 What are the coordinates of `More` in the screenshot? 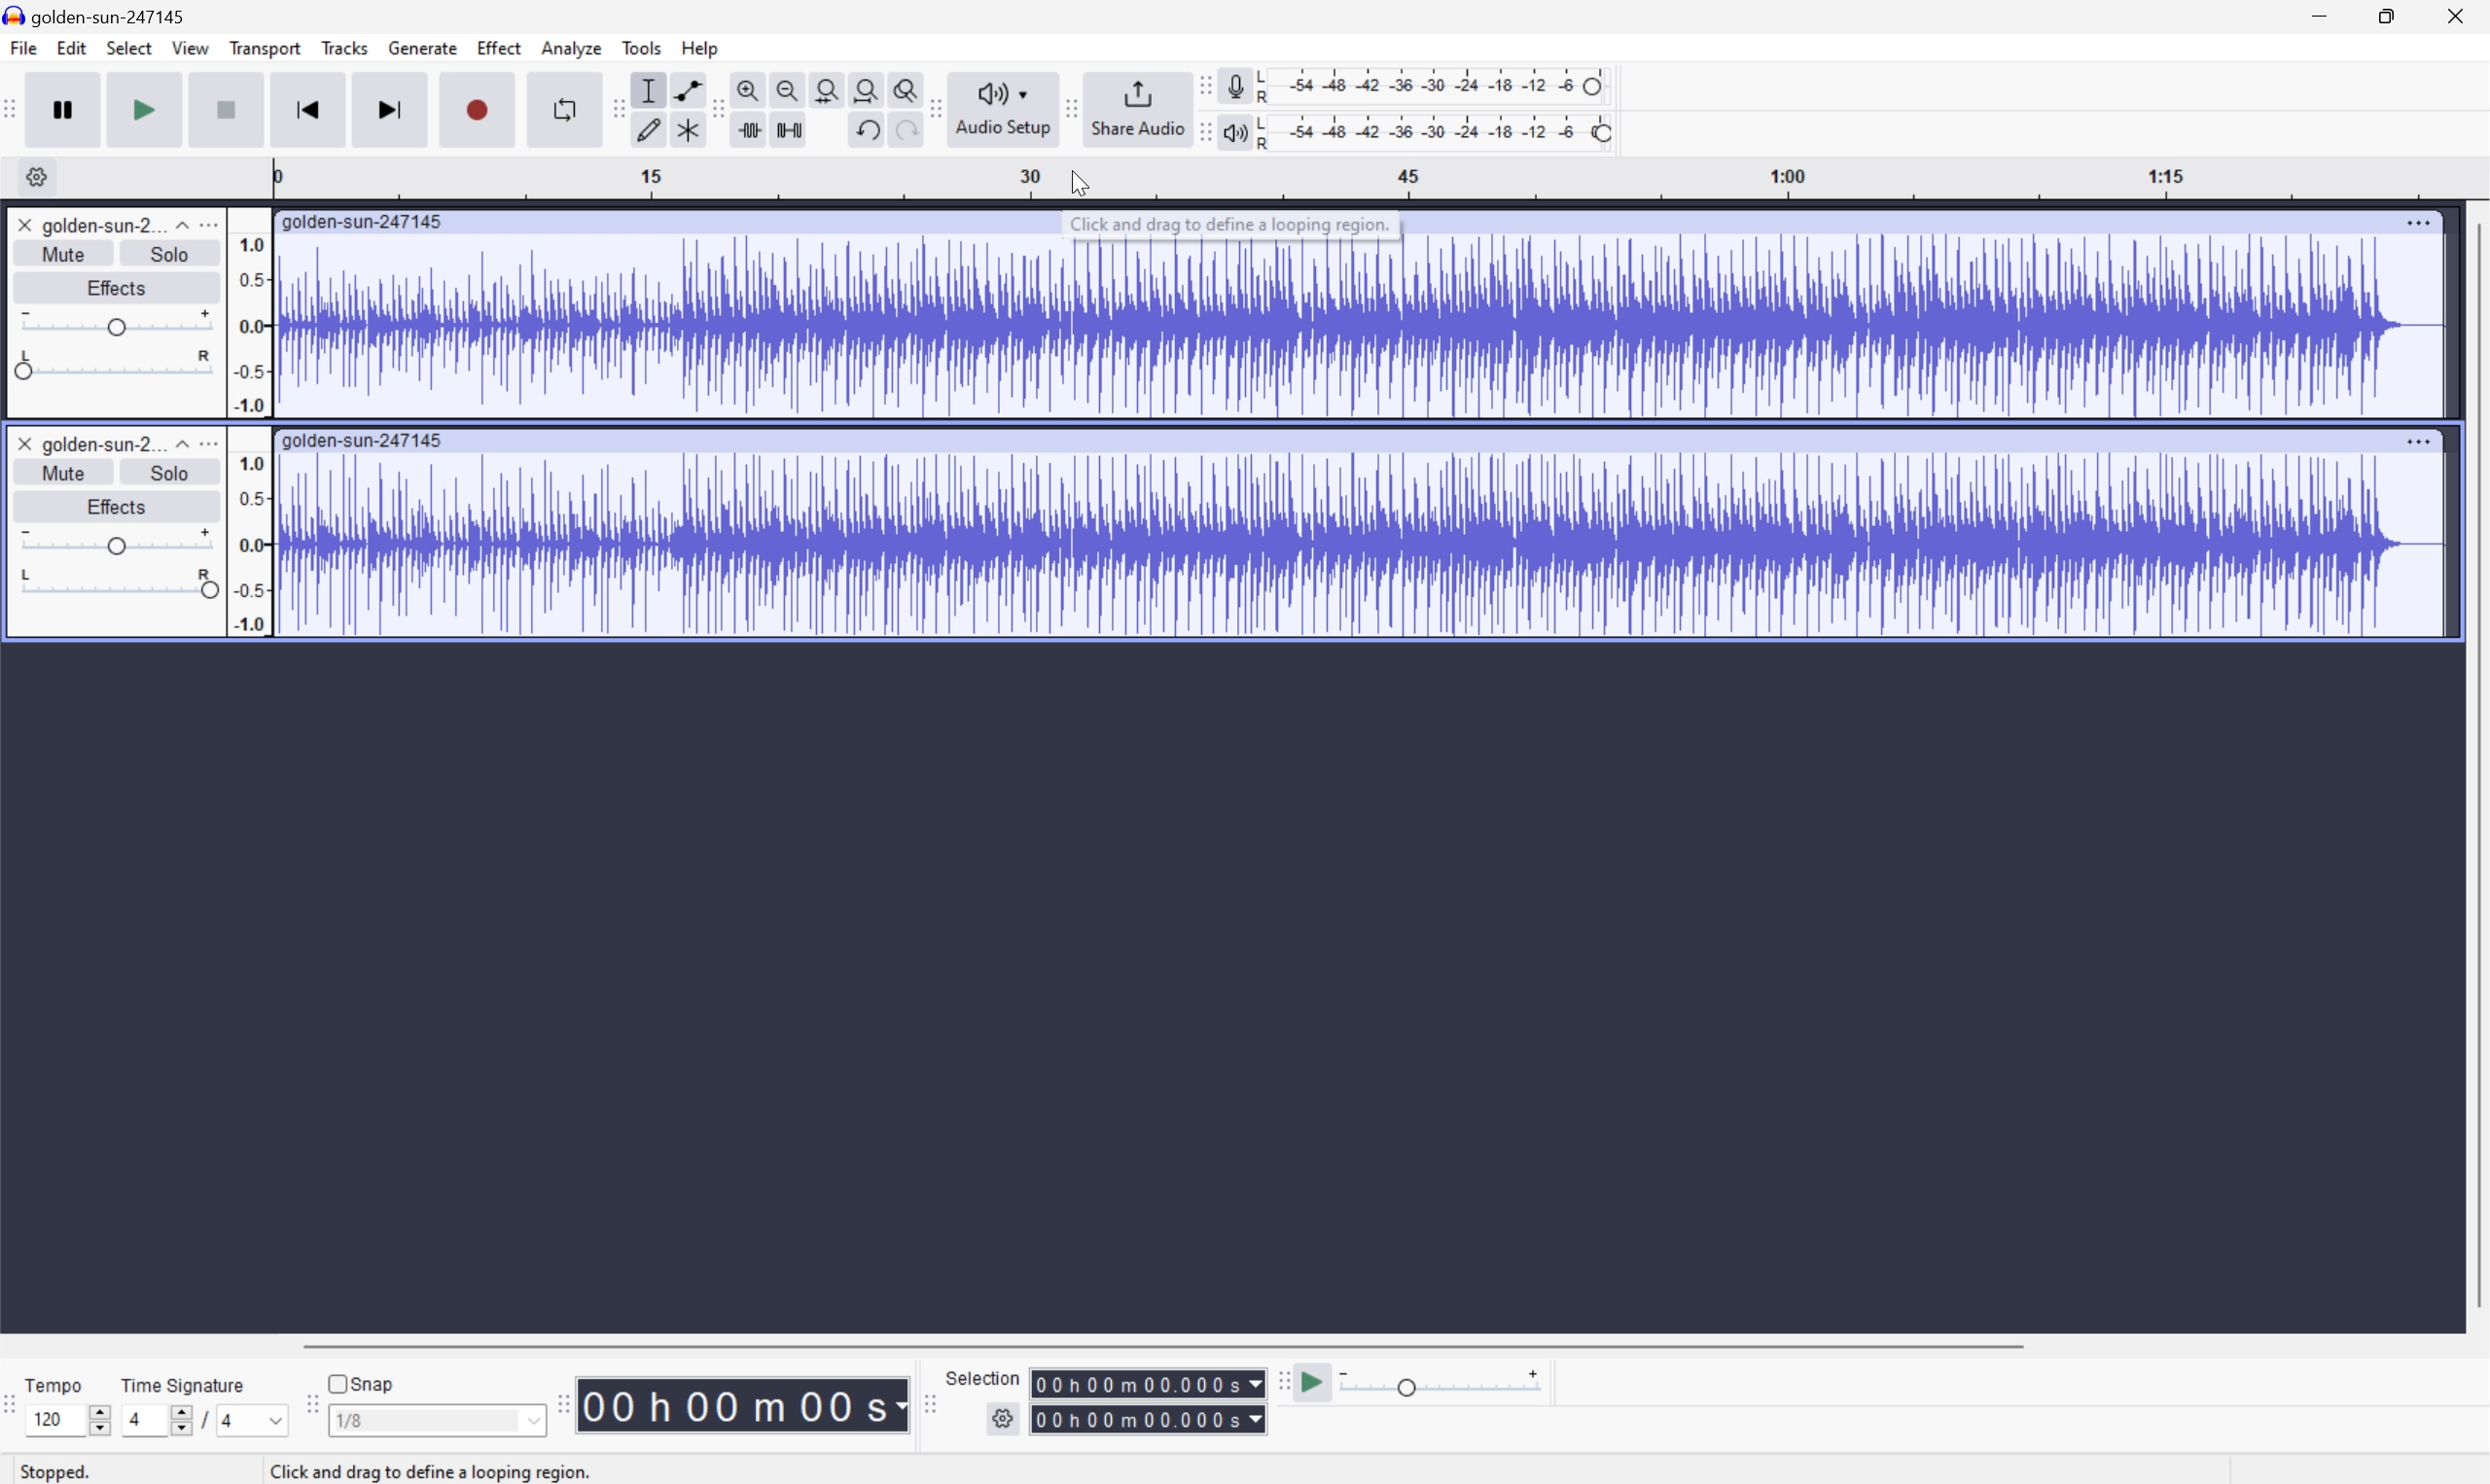 It's located at (210, 447).